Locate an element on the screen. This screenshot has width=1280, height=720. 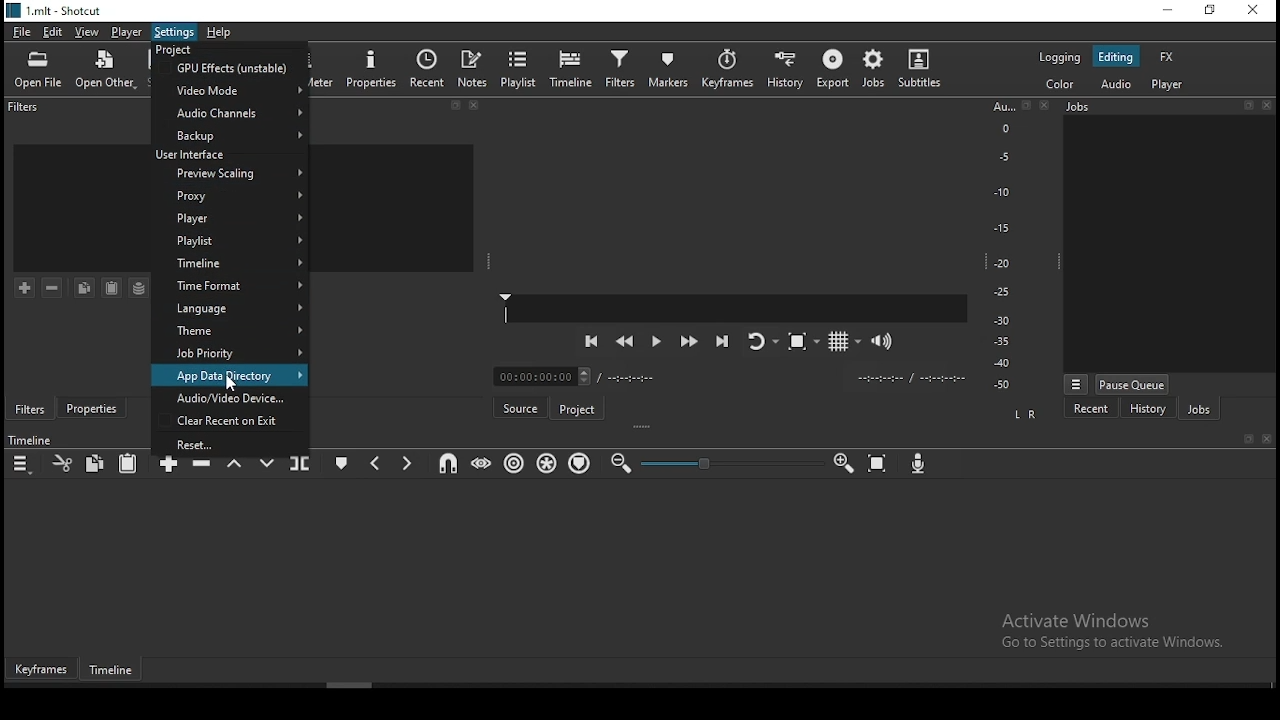
history is located at coordinates (786, 67).